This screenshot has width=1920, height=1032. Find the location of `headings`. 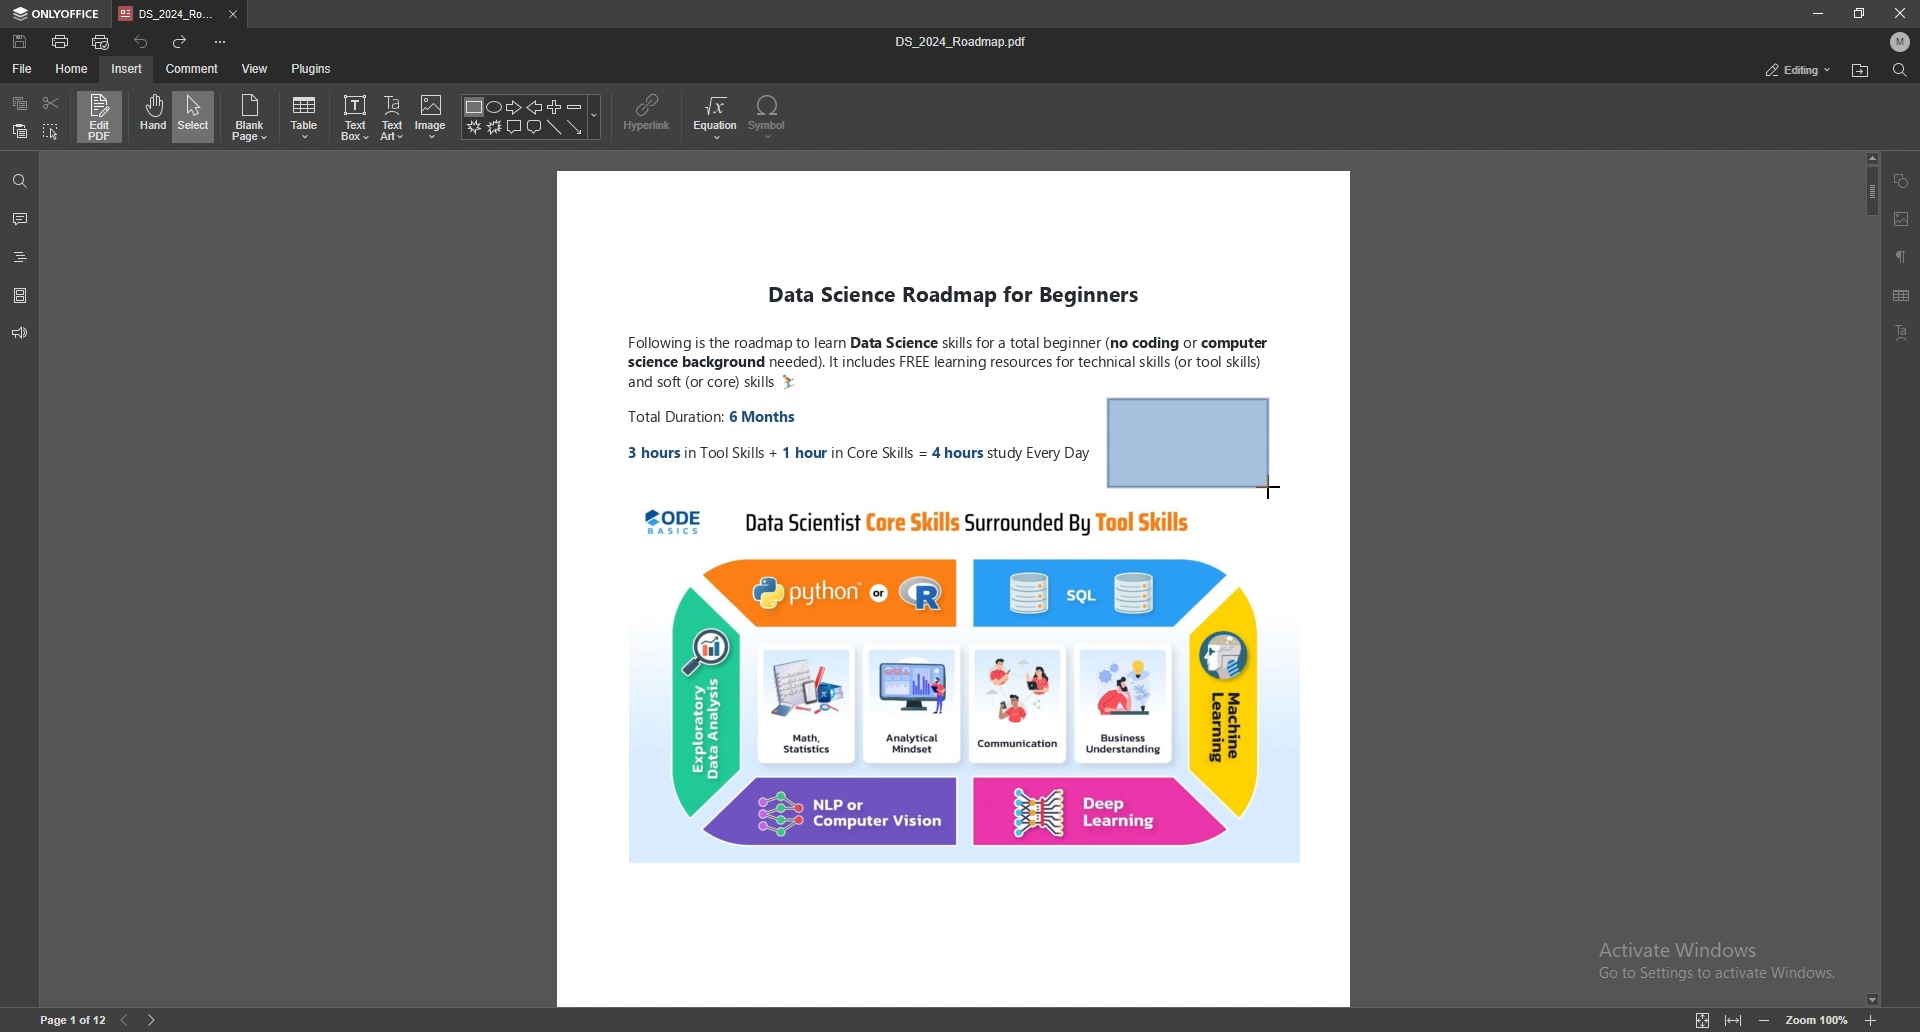

headings is located at coordinates (21, 254).